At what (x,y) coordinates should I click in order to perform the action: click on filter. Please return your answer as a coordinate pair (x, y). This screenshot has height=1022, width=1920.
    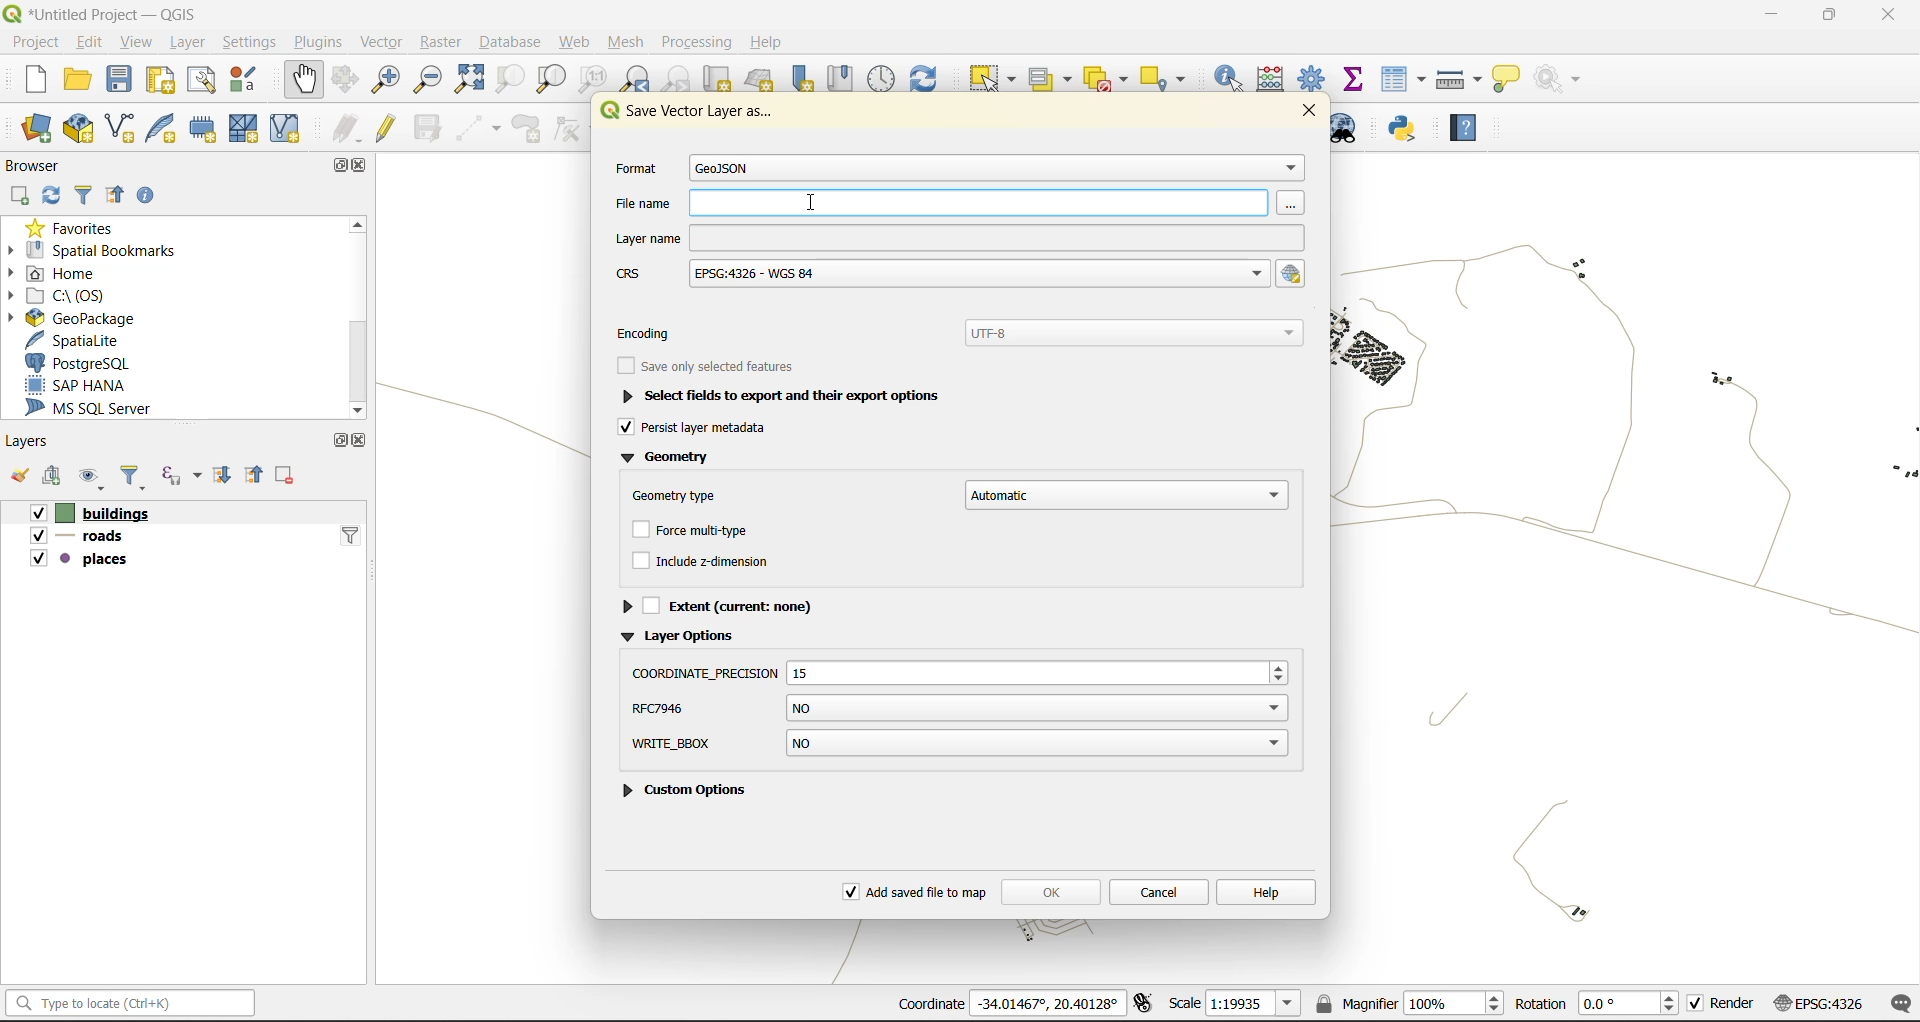
    Looking at the image, I should click on (85, 194).